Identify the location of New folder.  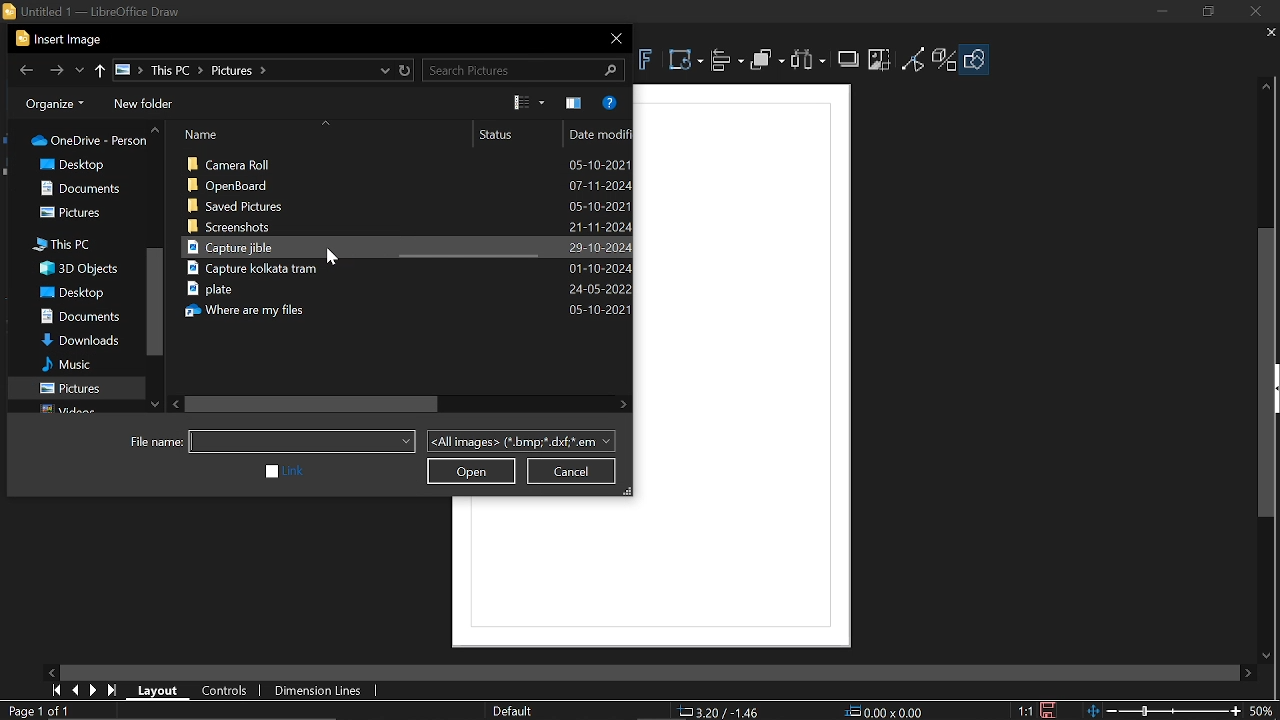
(148, 105).